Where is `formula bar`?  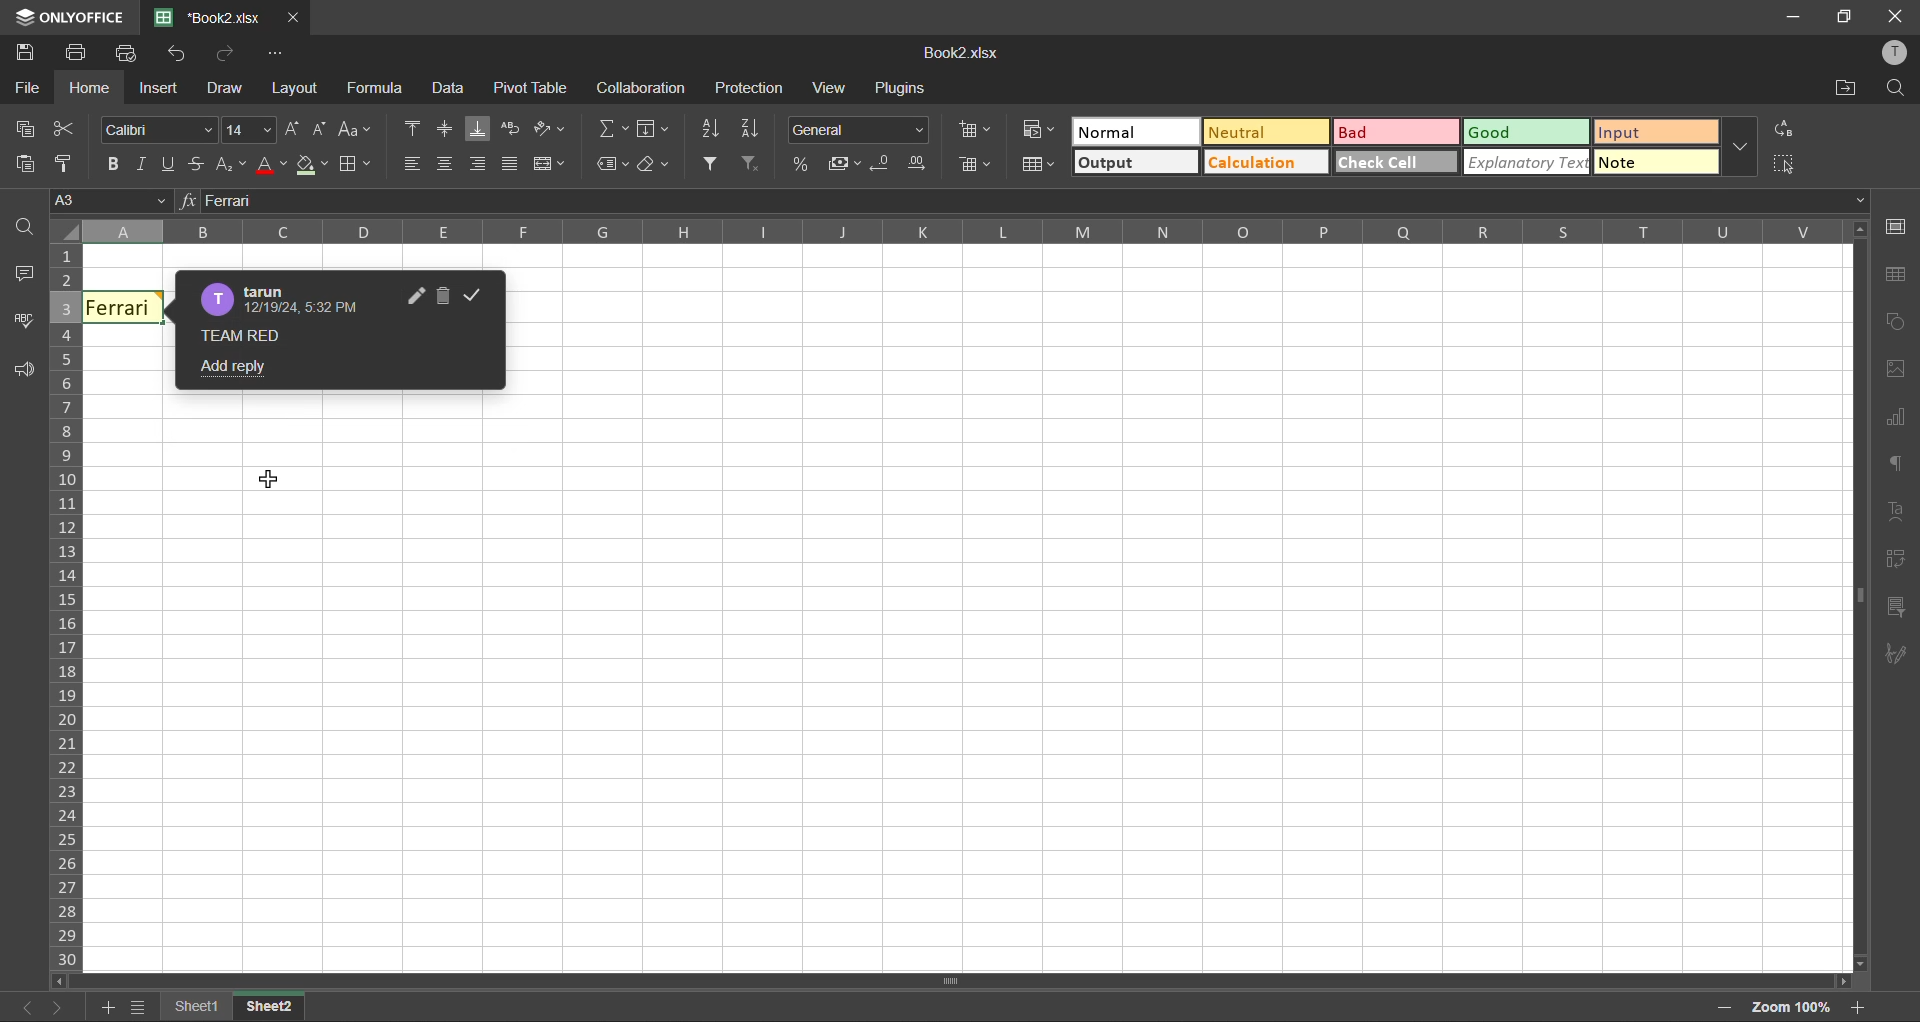 formula bar is located at coordinates (1035, 199).